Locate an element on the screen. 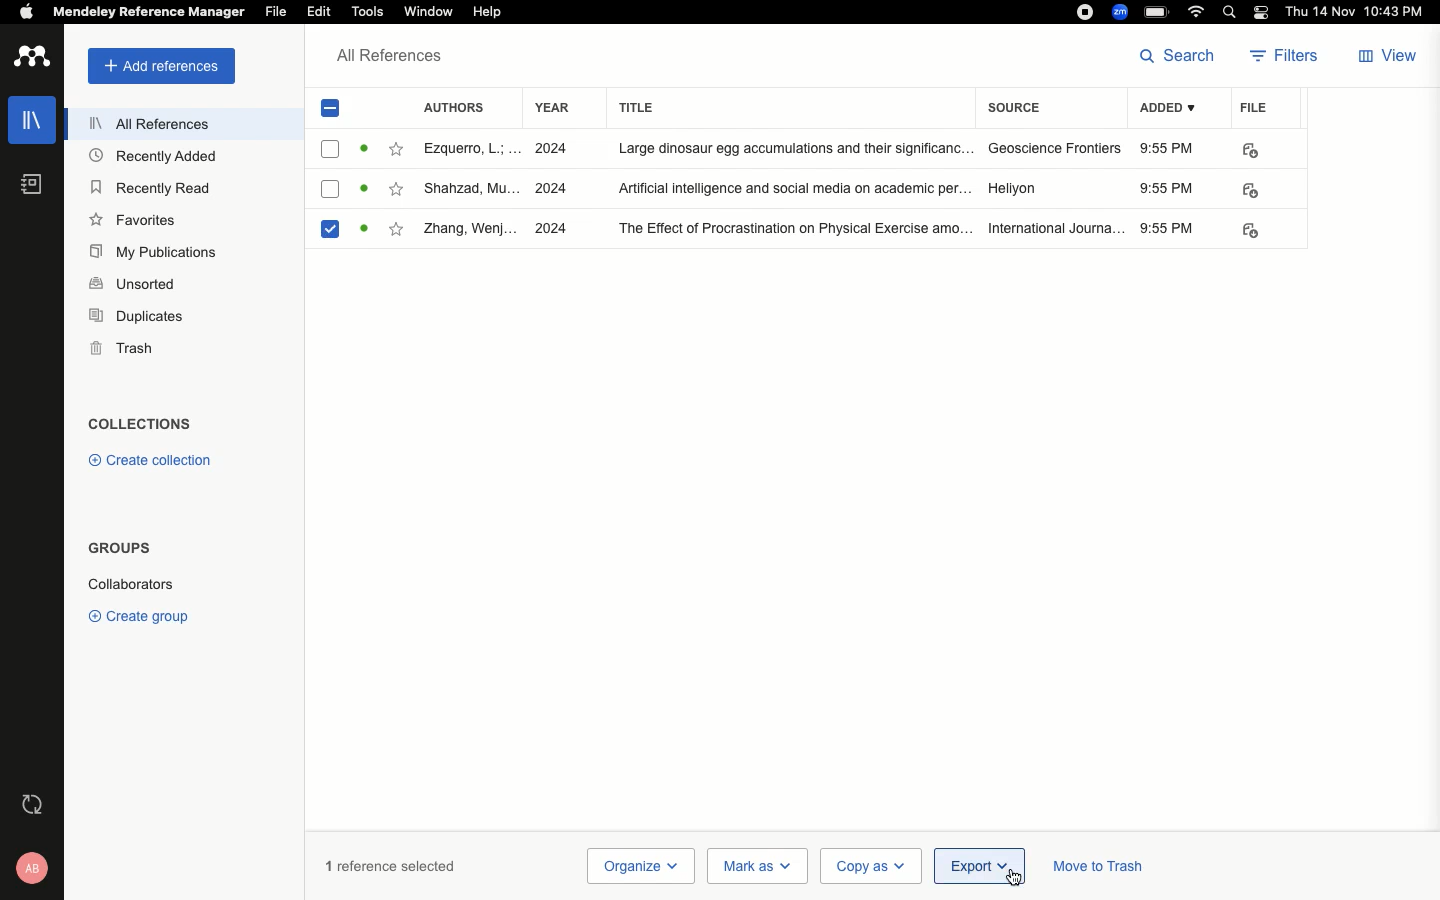  Search is located at coordinates (1232, 12).